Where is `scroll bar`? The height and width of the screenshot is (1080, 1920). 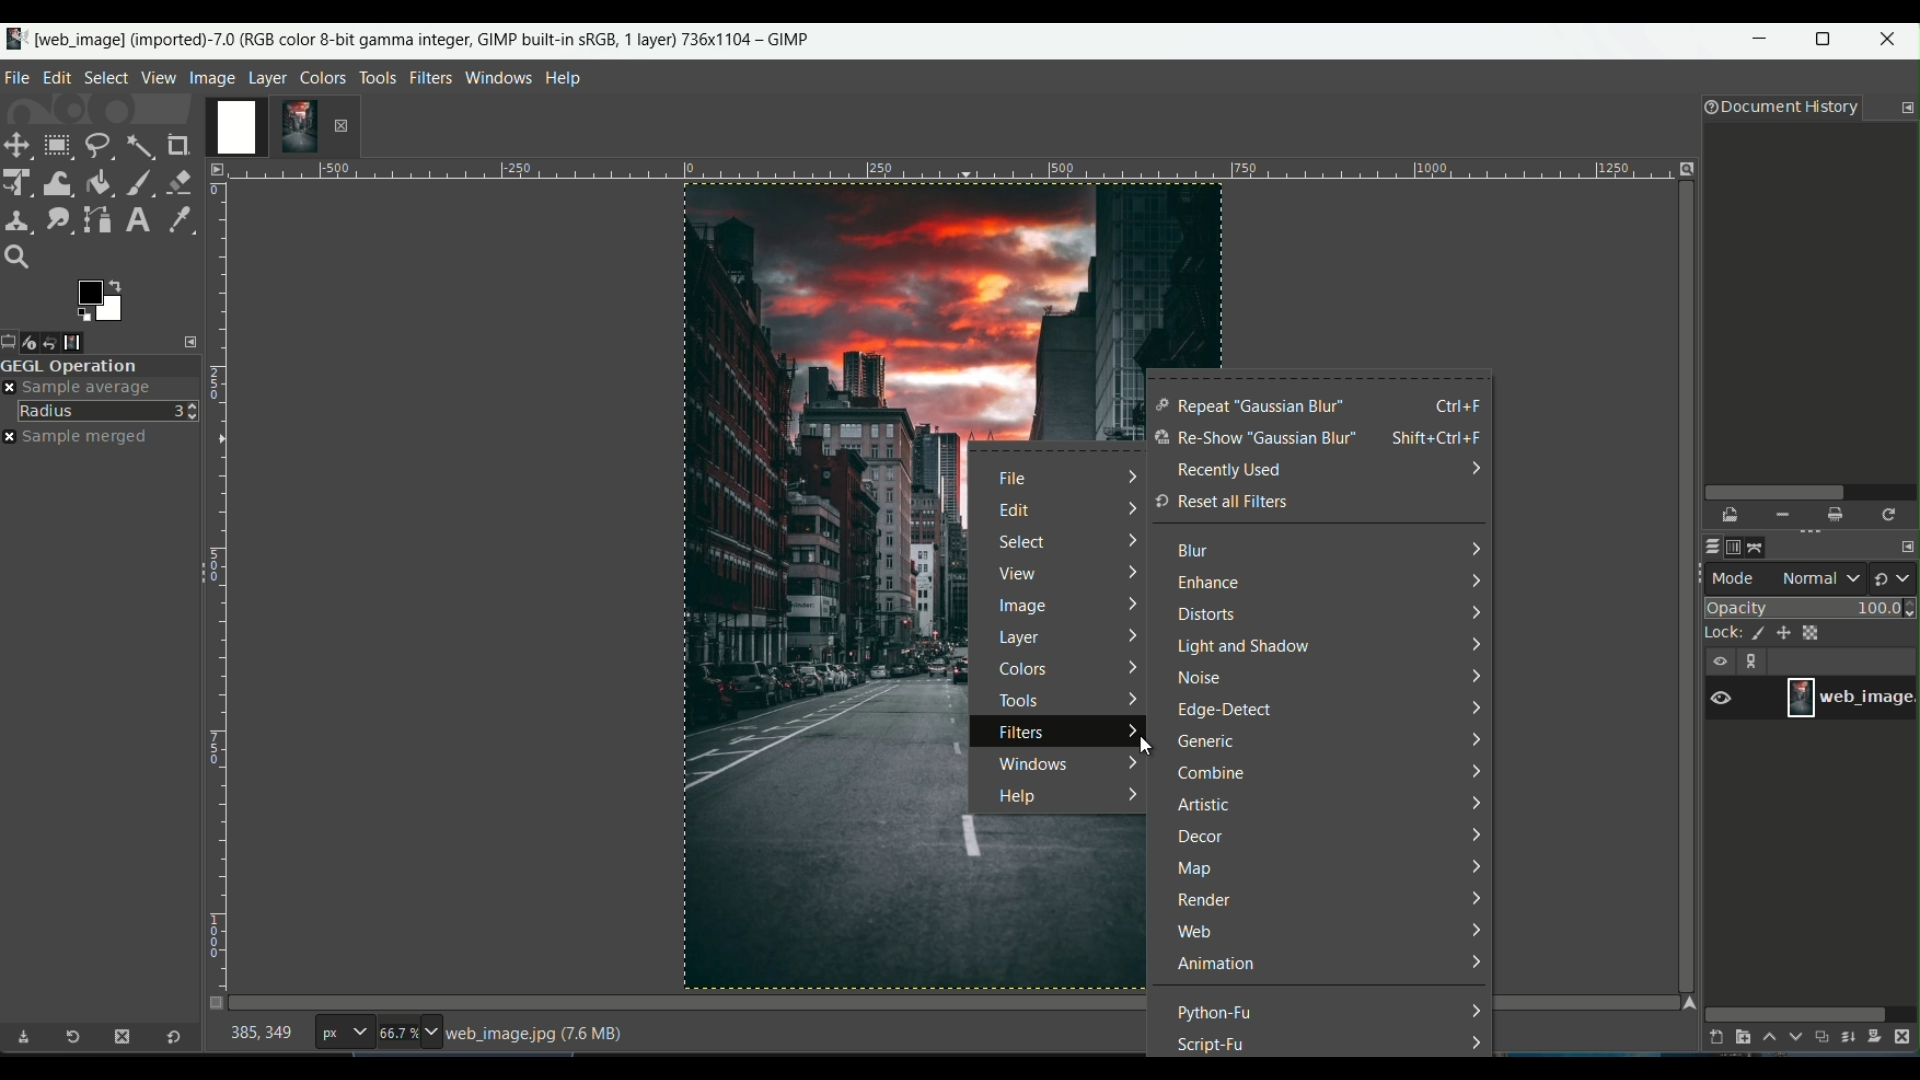
scroll bar is located at coordinates (1807, 490).